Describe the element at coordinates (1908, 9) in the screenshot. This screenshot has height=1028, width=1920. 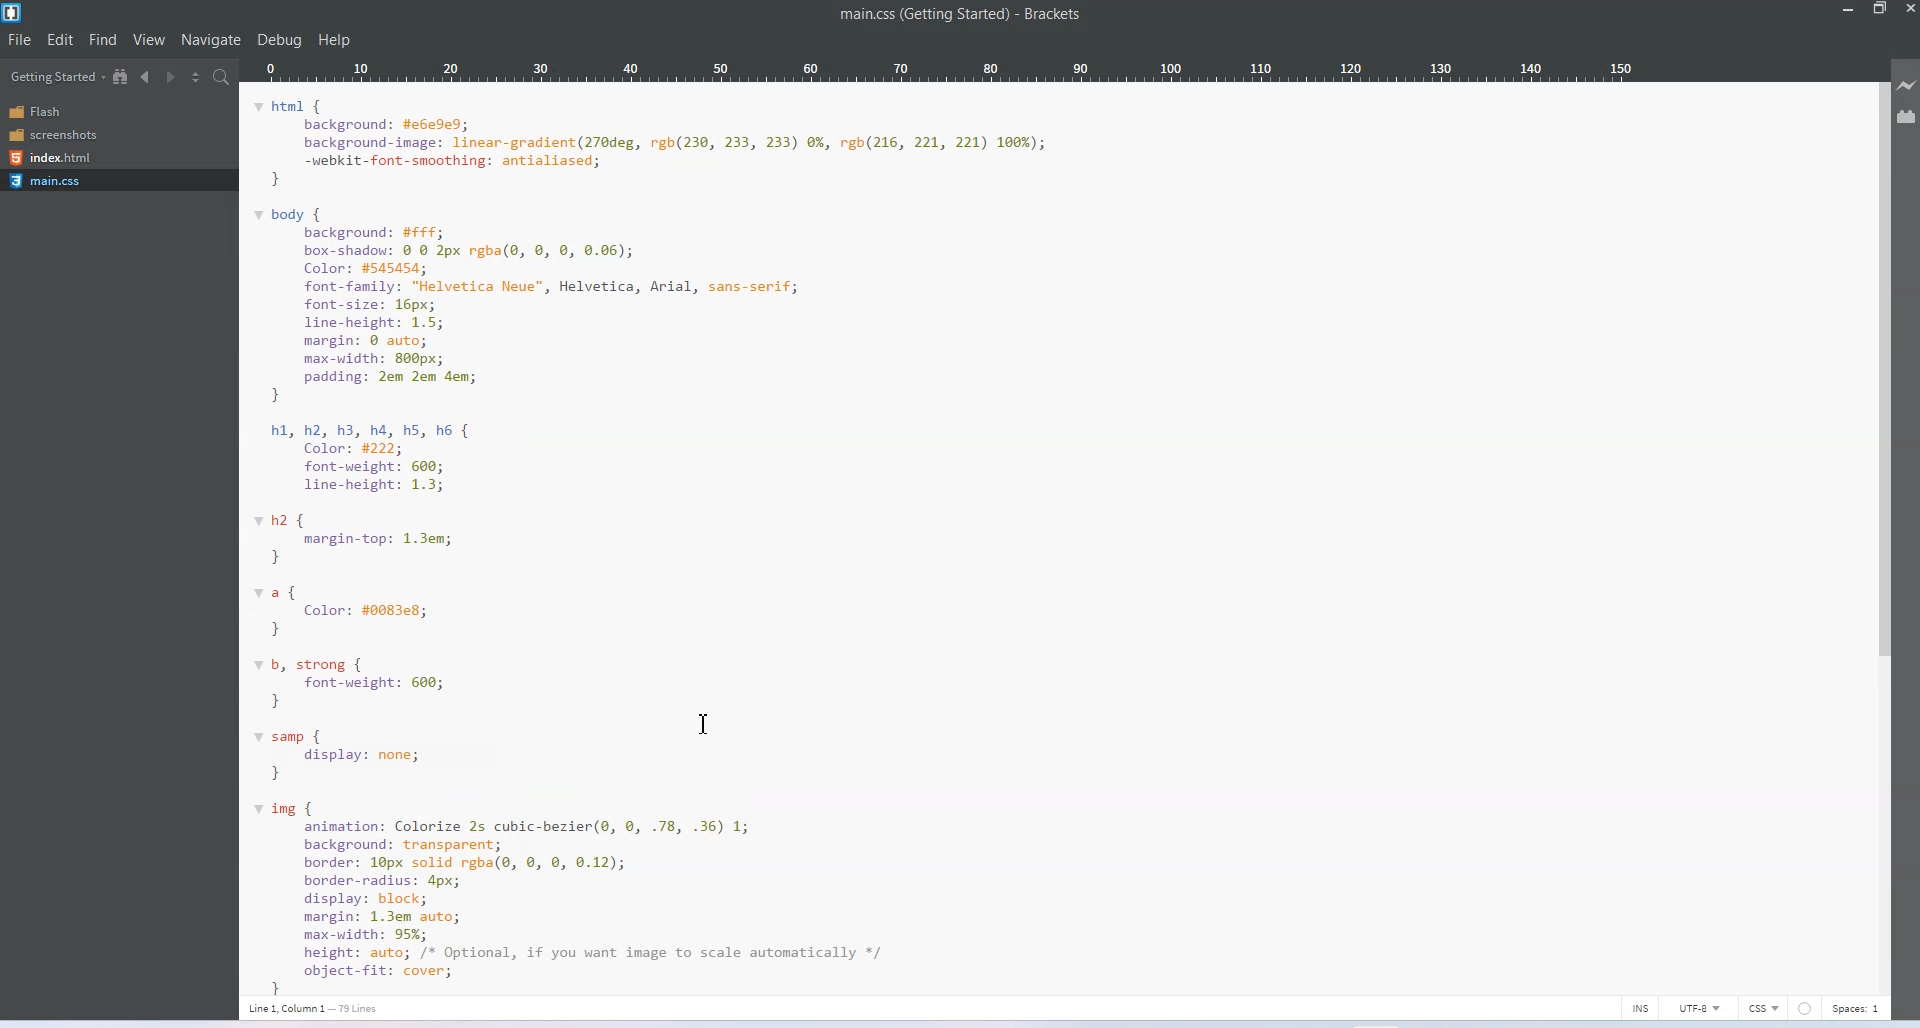
I see `Close` at that location.